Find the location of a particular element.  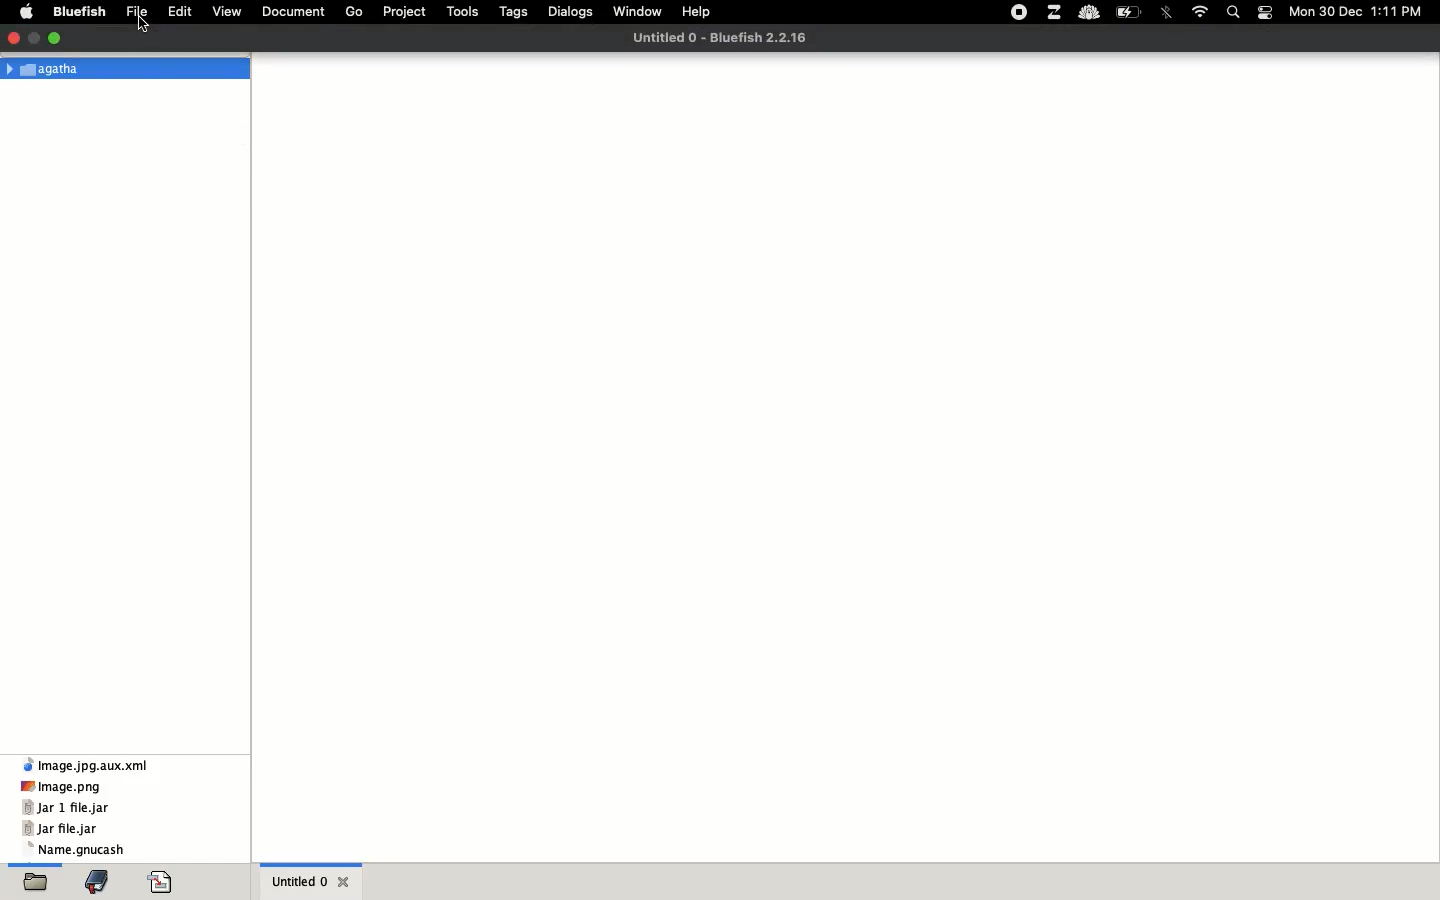

cursor is located at coordinates (145, 25).